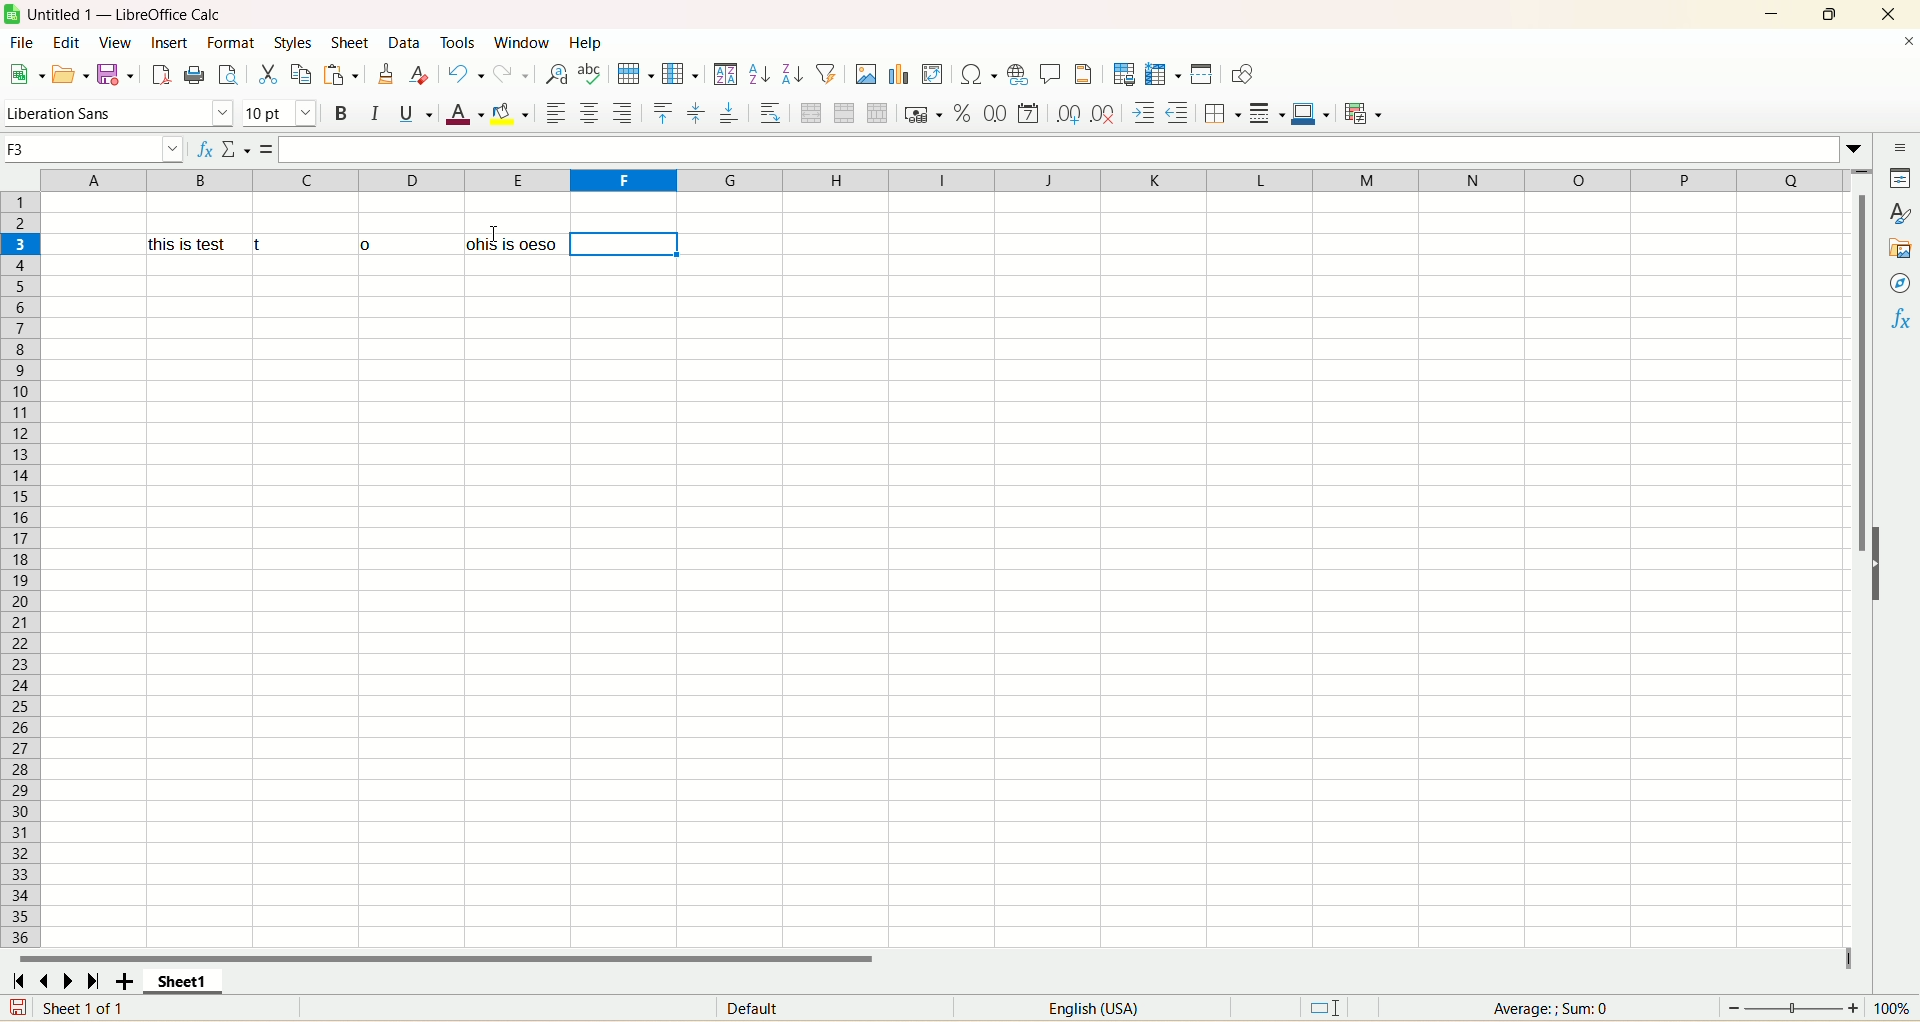 This screenshot has height=1022, width=1920. What do you see at coordinates (1875, 562) in the screenshot?
I see `hide` at bounding box center [1875, 562].